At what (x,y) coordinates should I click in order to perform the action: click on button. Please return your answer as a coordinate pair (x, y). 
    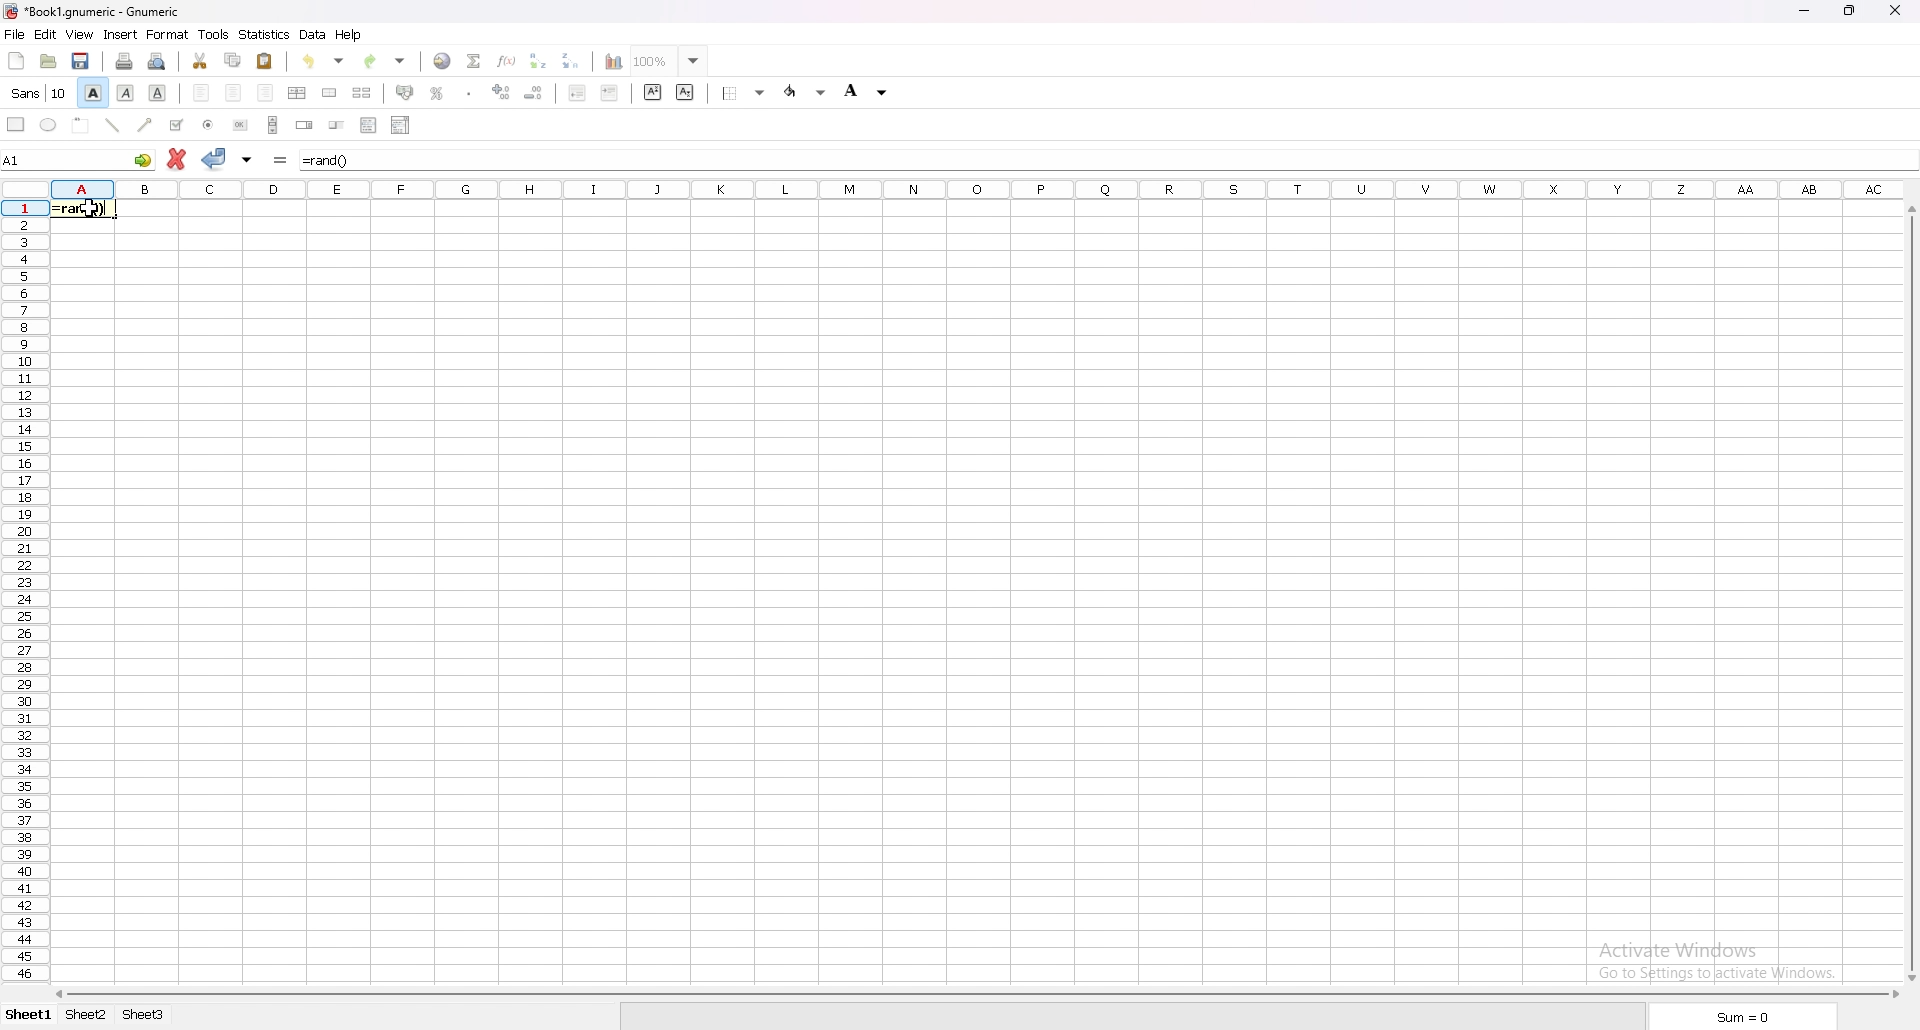
    Looking at the image, I should click on (239, 125).